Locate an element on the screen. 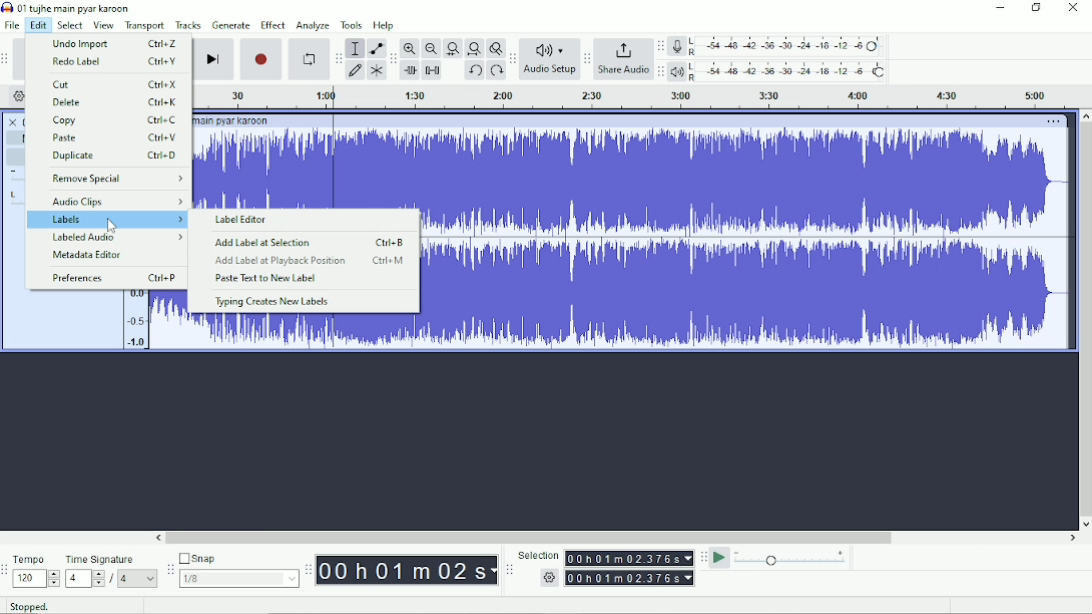 Image resolution: width=1092 pixels, height=614 pixels. Restore down is located at coordinates (1037, 9).